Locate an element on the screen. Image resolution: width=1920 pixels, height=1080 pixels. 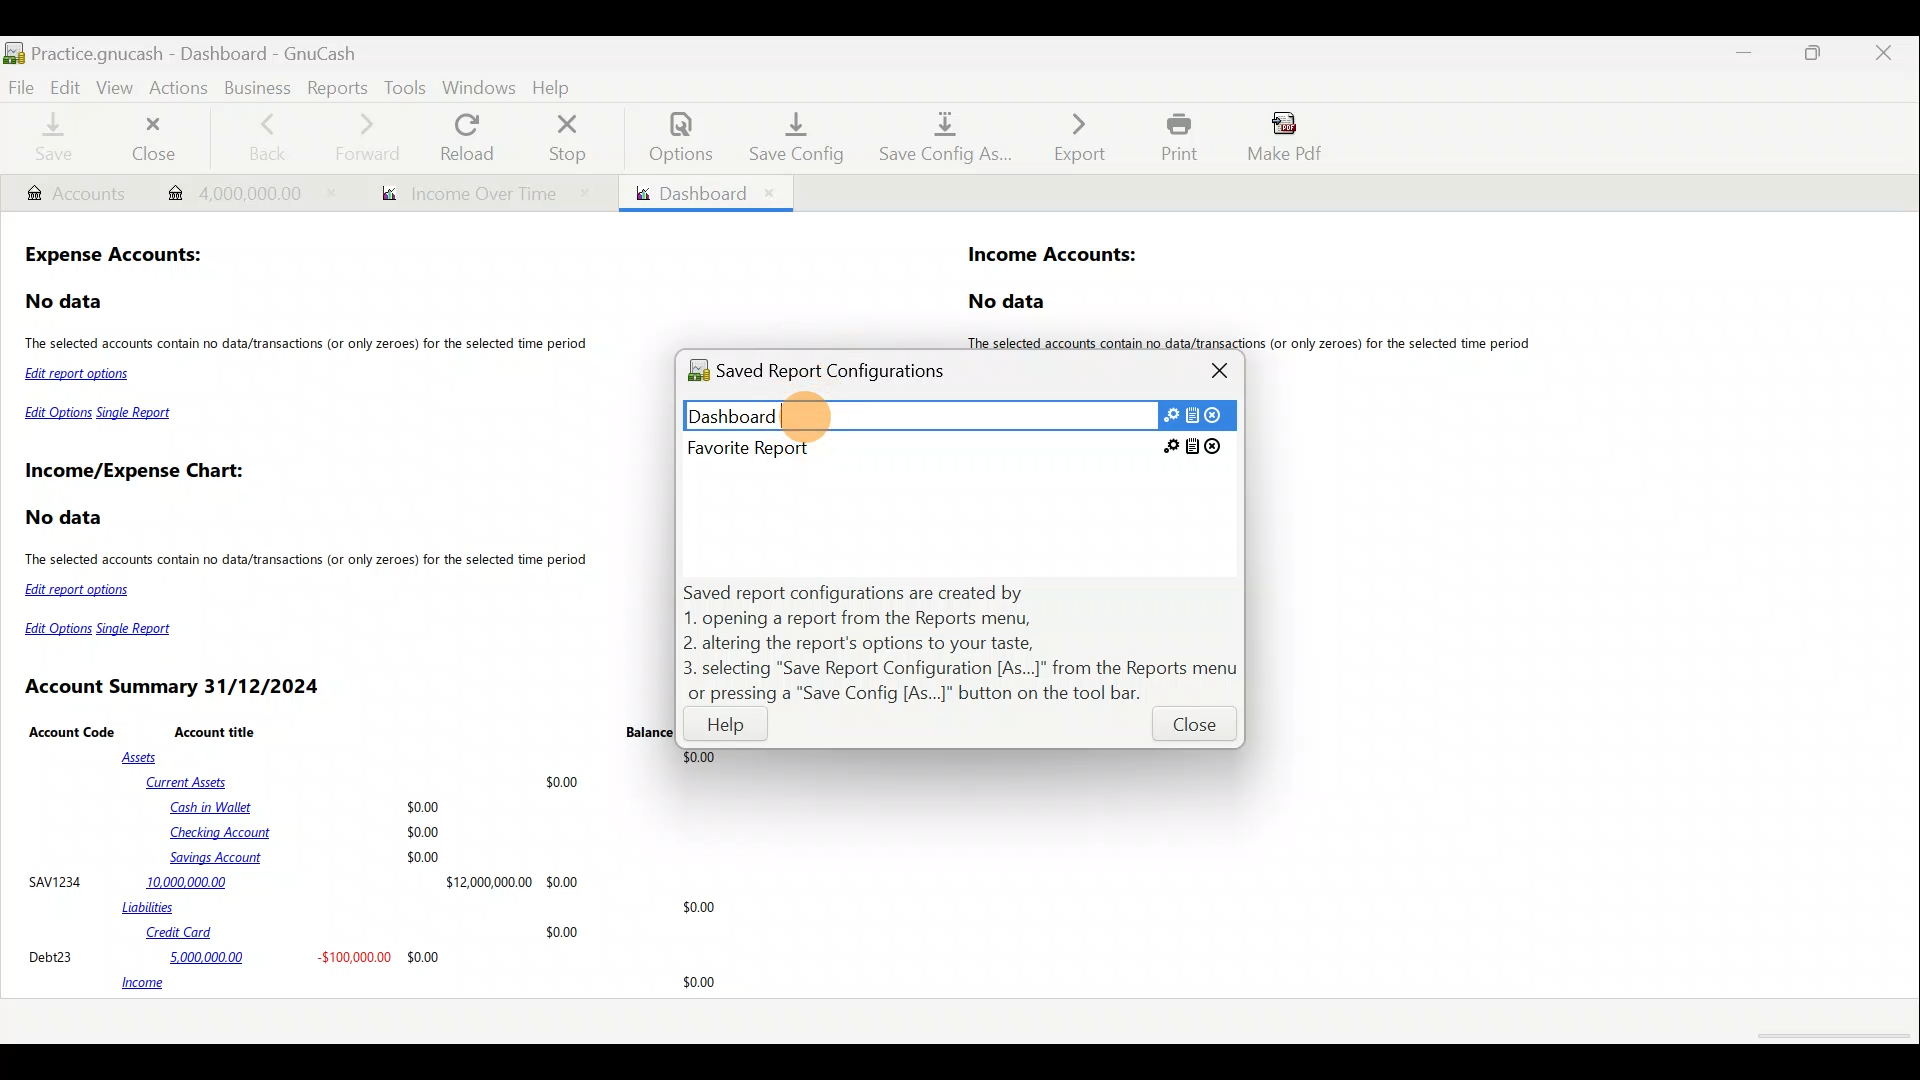
Print is located at coordinates (1174, 137).